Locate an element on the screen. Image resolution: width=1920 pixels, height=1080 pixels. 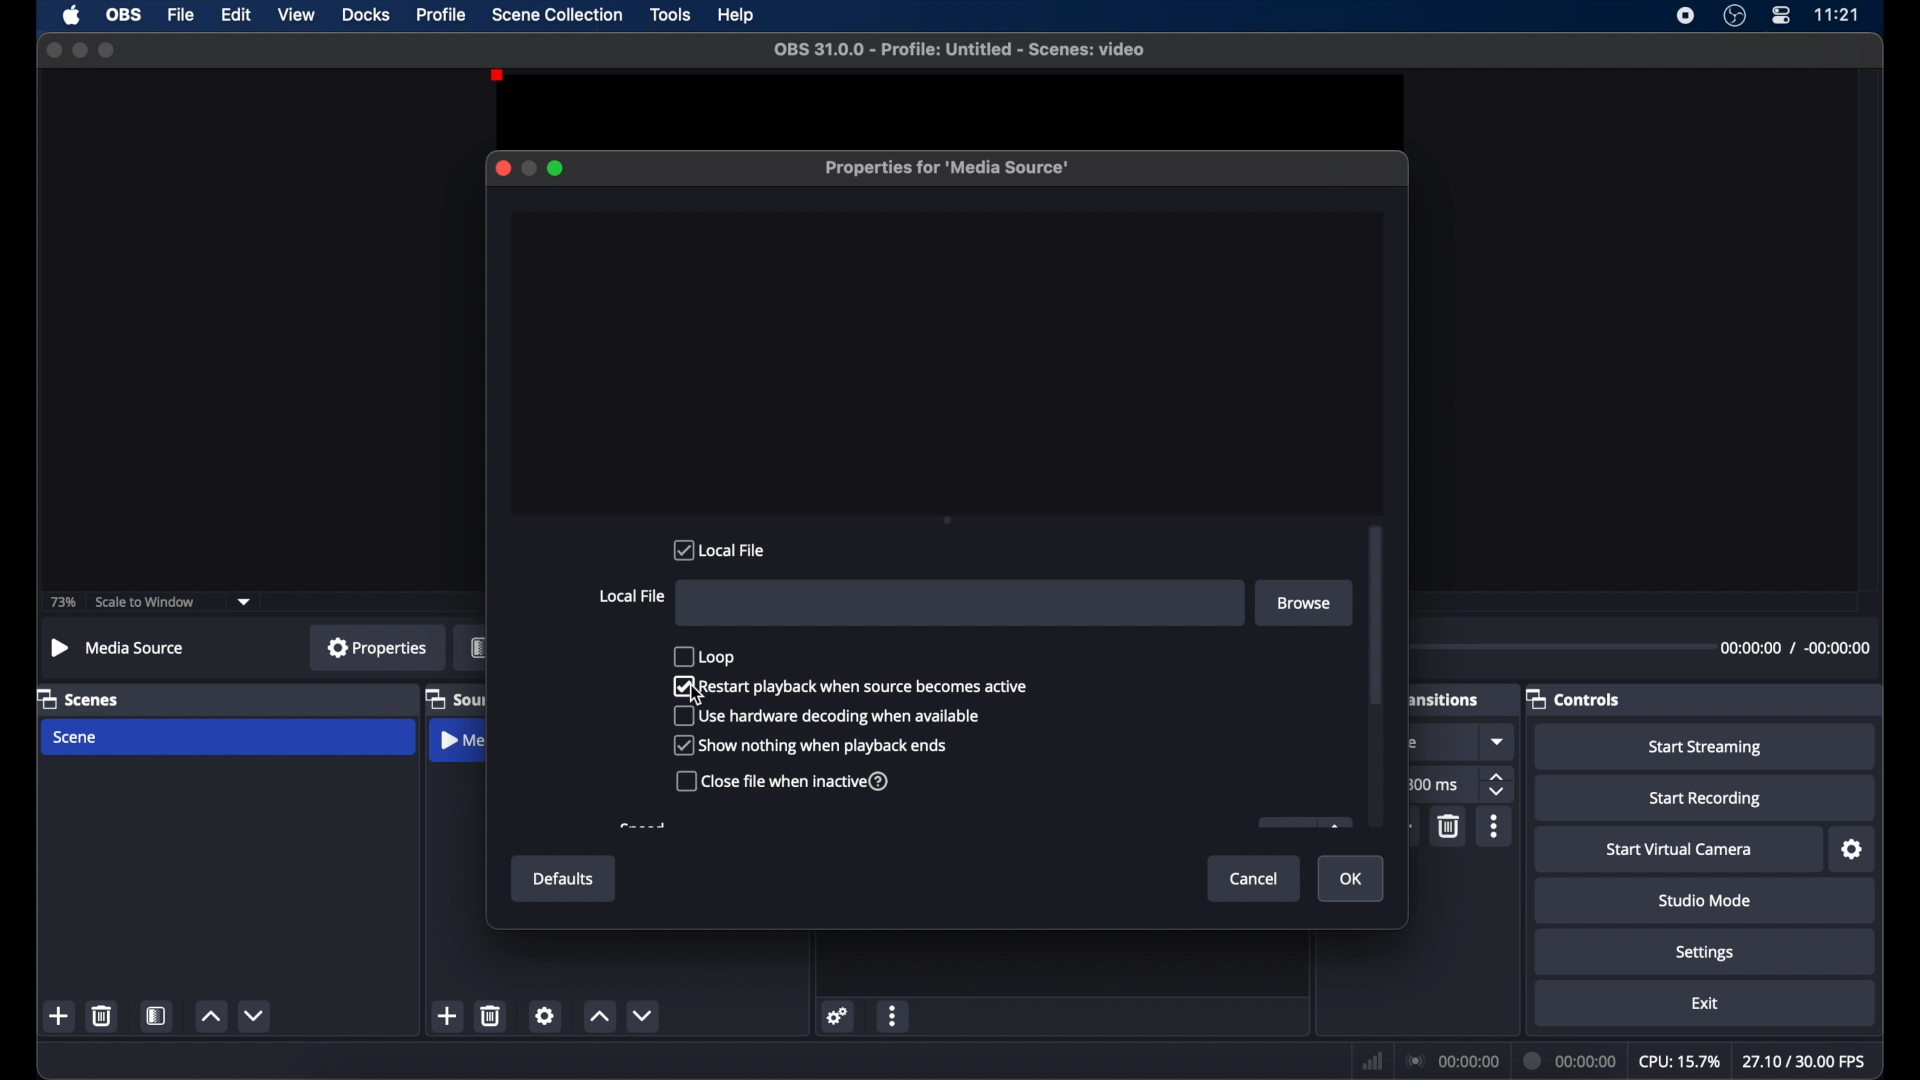
use hardware decoding when available is located at coordinates (826, 715).